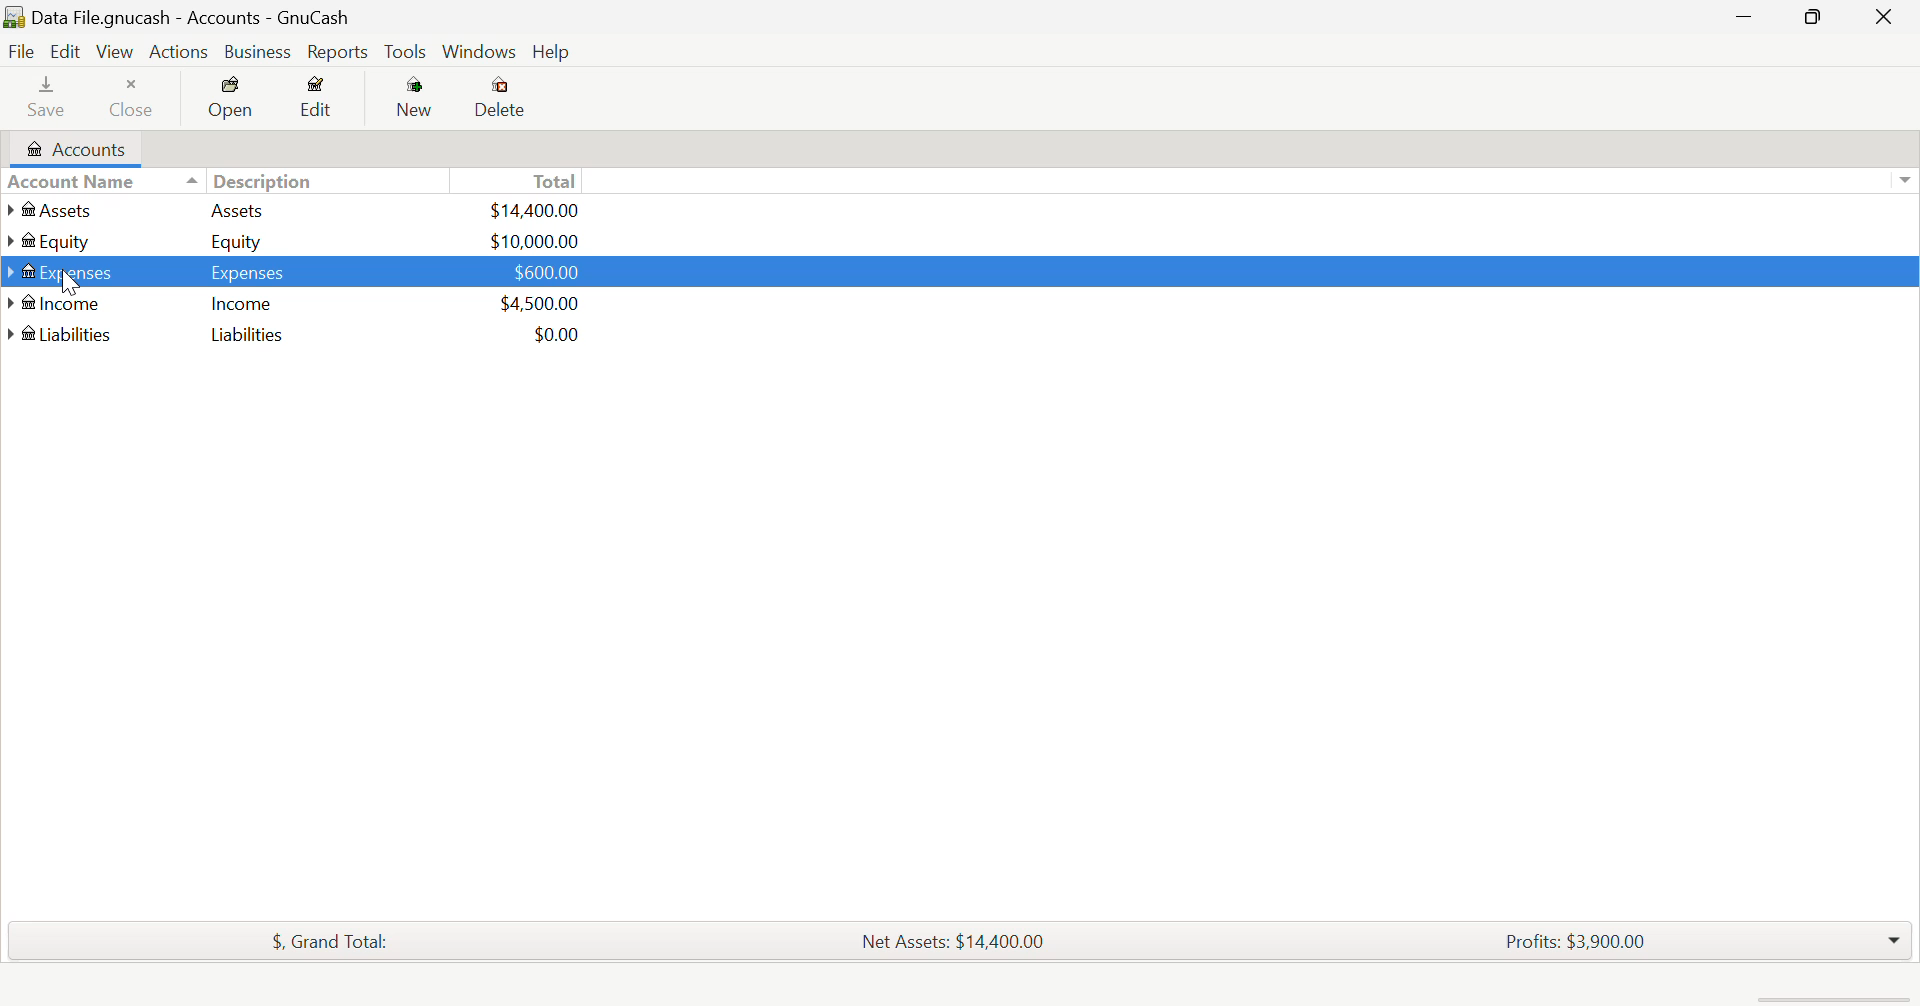  What do you see at coordinates (76, 150) in the screenshot?
I see `Accounts tab` at bounding box center [76, 150].